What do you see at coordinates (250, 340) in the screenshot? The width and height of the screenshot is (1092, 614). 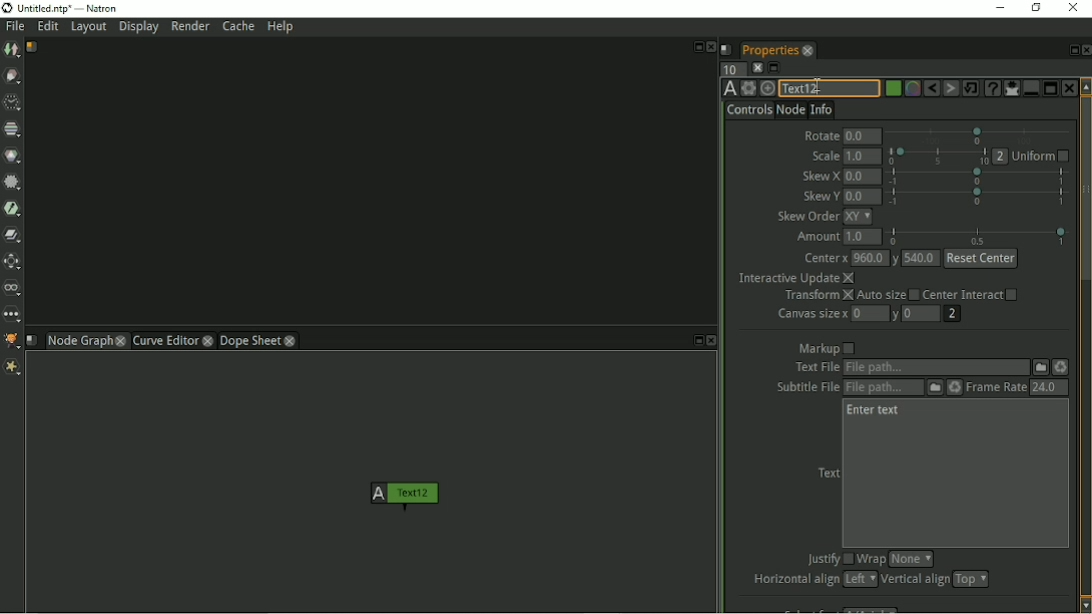 I see `Dope Sheet` at bounding box center [250, 340].